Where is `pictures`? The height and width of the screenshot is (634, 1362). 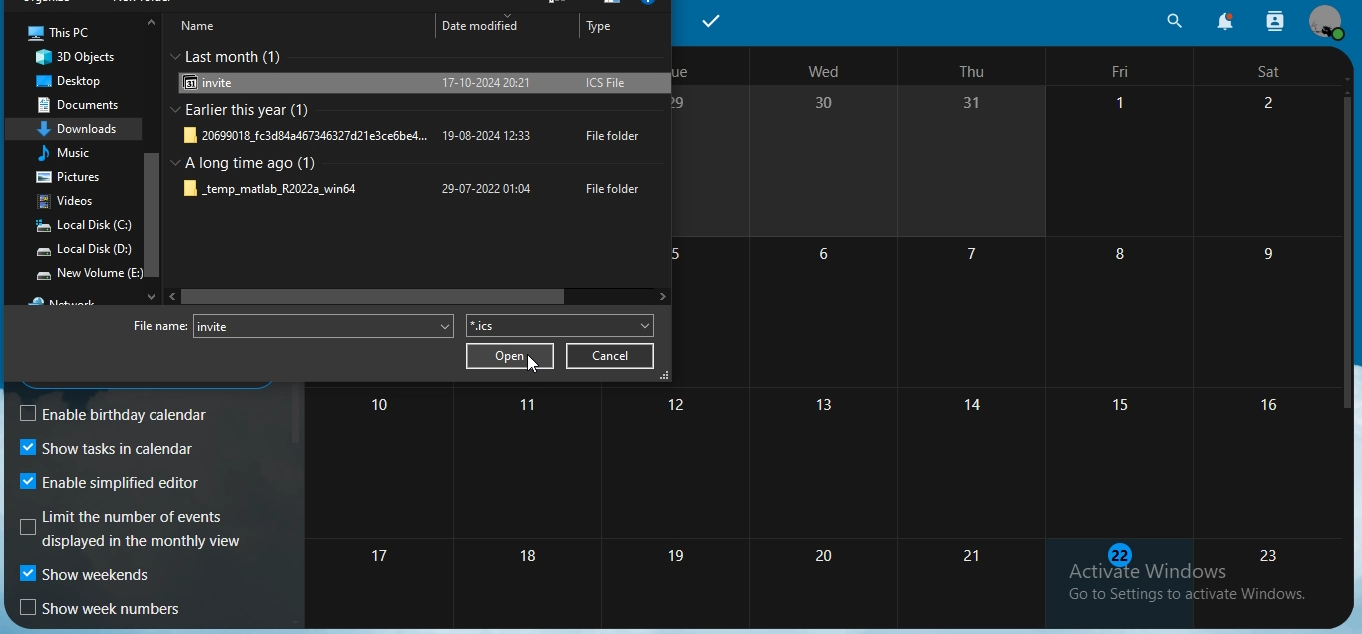 pictures is located at coordinates (67, 179).